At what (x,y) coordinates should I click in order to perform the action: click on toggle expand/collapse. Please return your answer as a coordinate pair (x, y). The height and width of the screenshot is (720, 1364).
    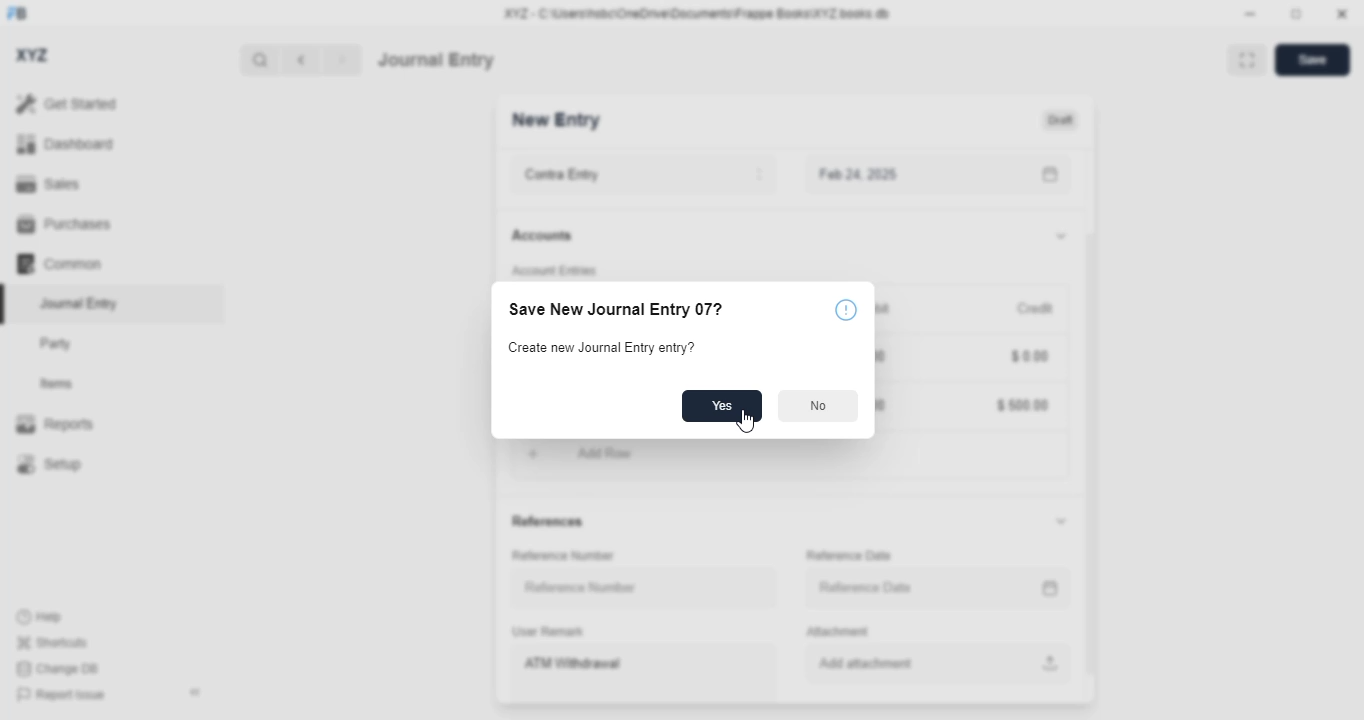
    Looking at the image, I should click on (1062, 522).